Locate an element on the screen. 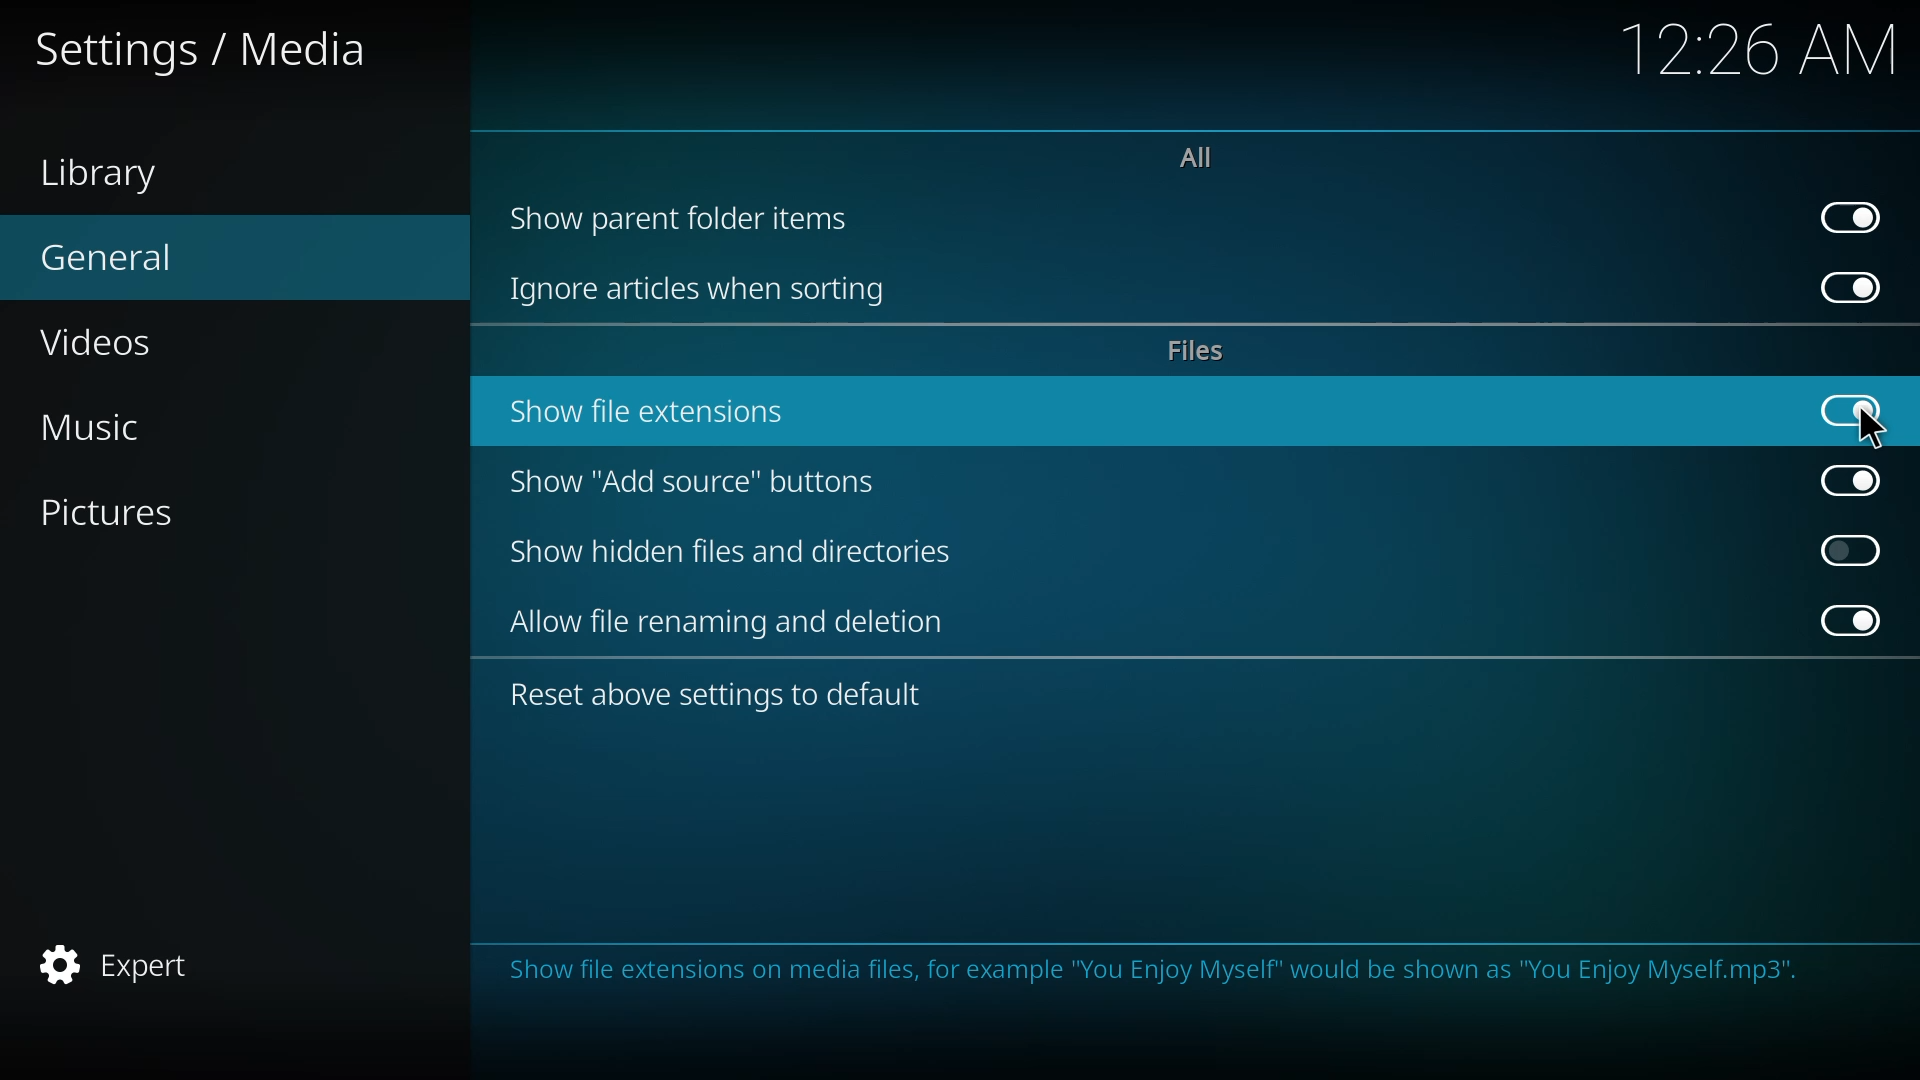 Image resolution: width=1920 pixels, height=1080 pixels. cursor is located at coordinates (1869, 430).